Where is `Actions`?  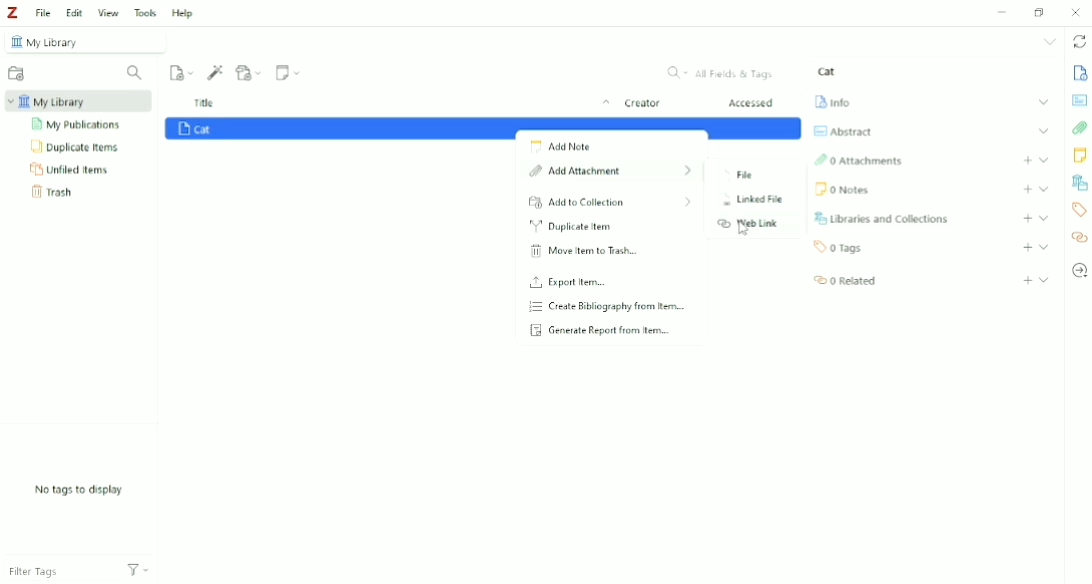
Actions is located at coordinates (138, 568).